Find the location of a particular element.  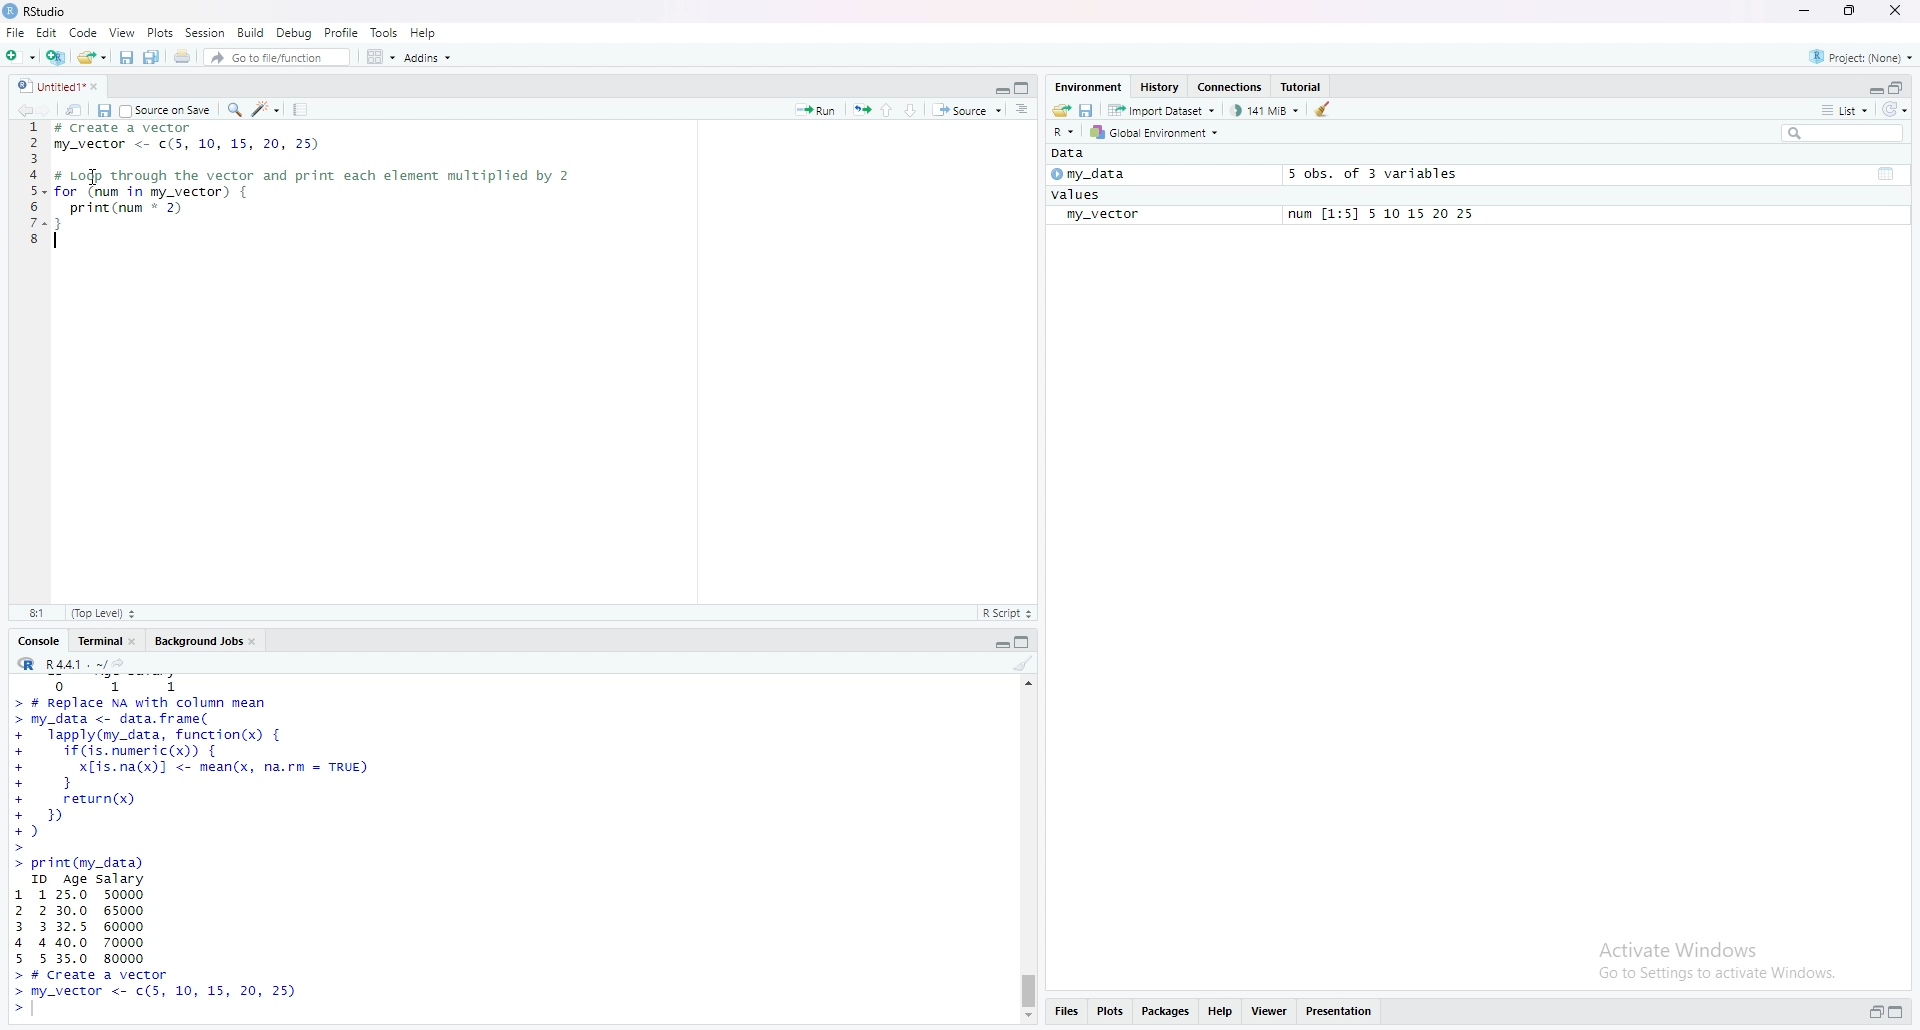

4:1 is located at coordinates (35, 614).